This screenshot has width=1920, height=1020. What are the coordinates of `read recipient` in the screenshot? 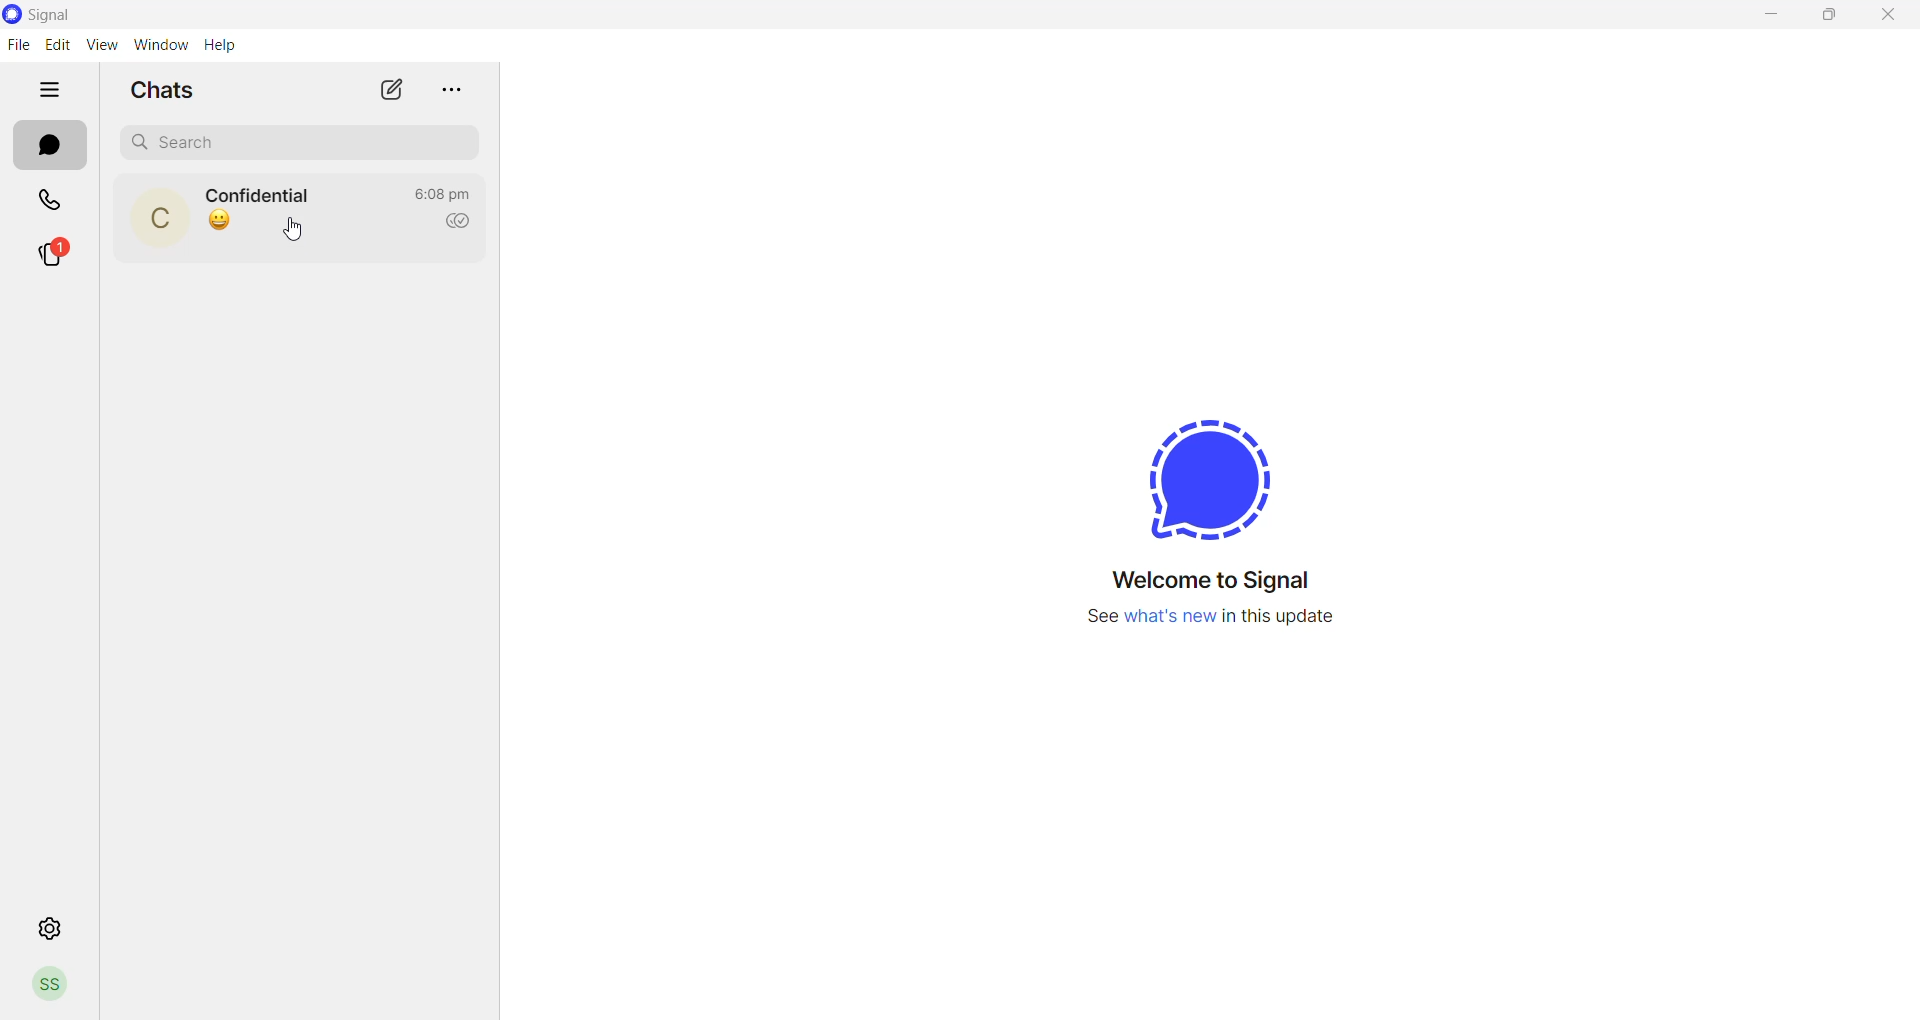 It's located at (455, 223).